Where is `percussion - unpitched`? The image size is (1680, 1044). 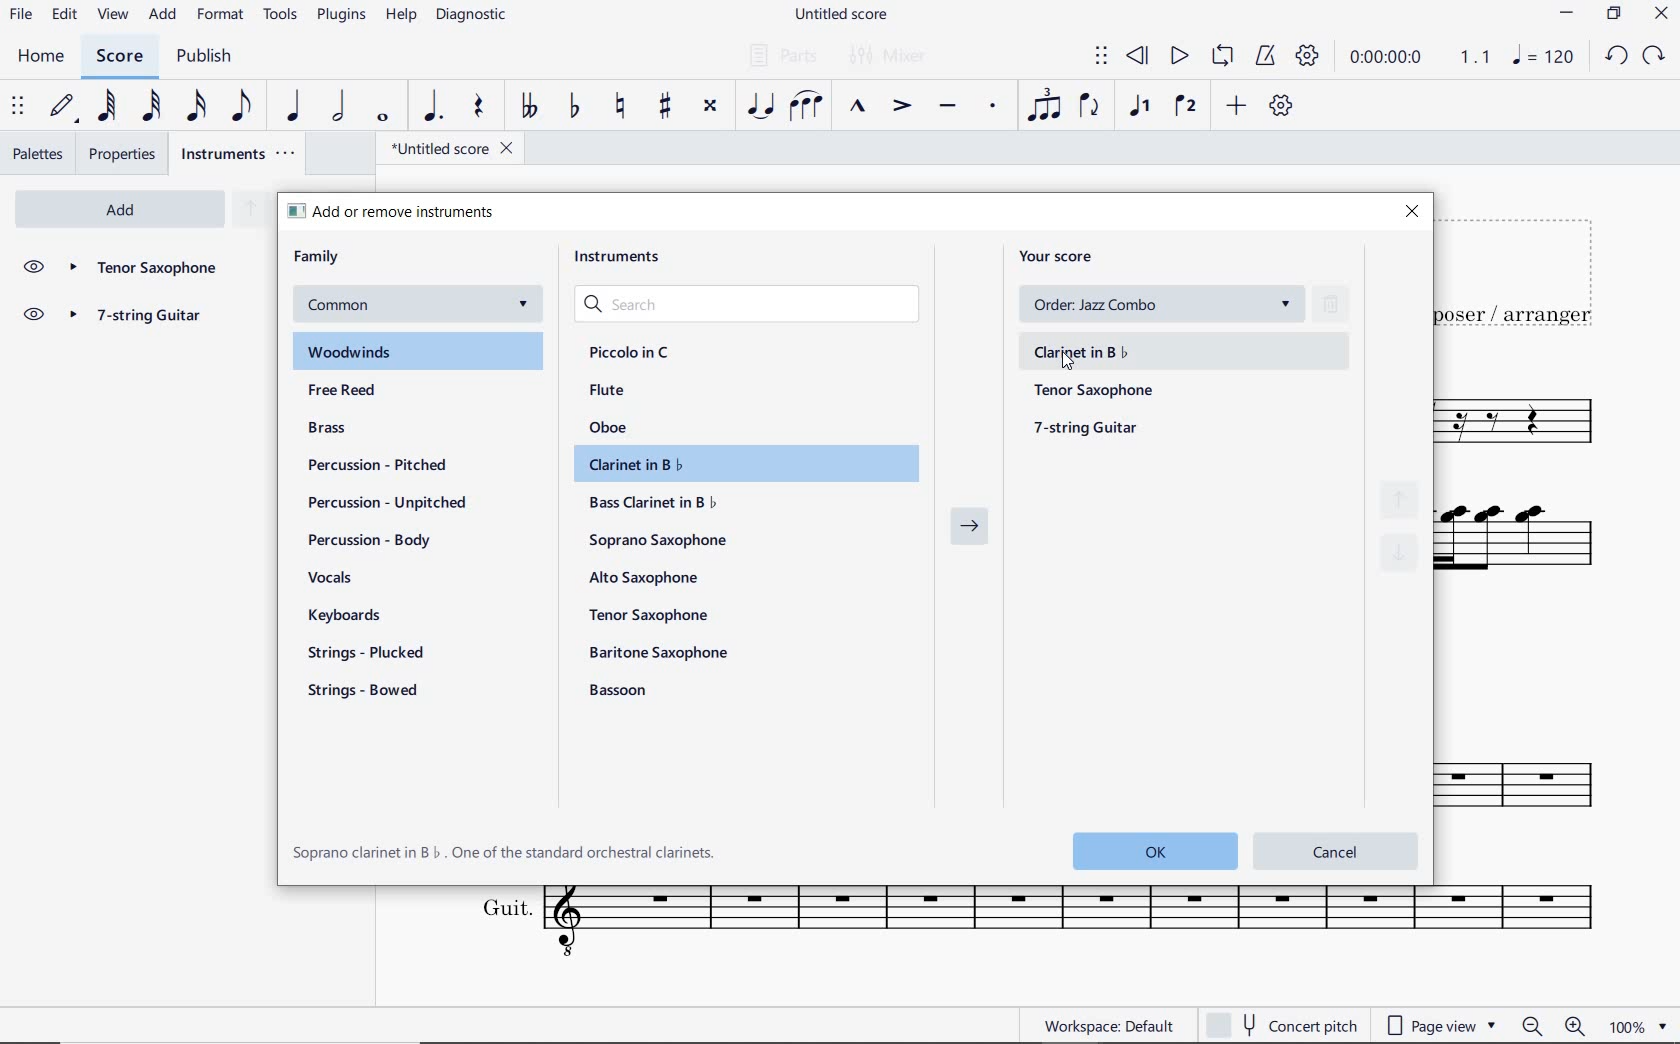 percussion - unpitched is located at coordinates (389, 503).